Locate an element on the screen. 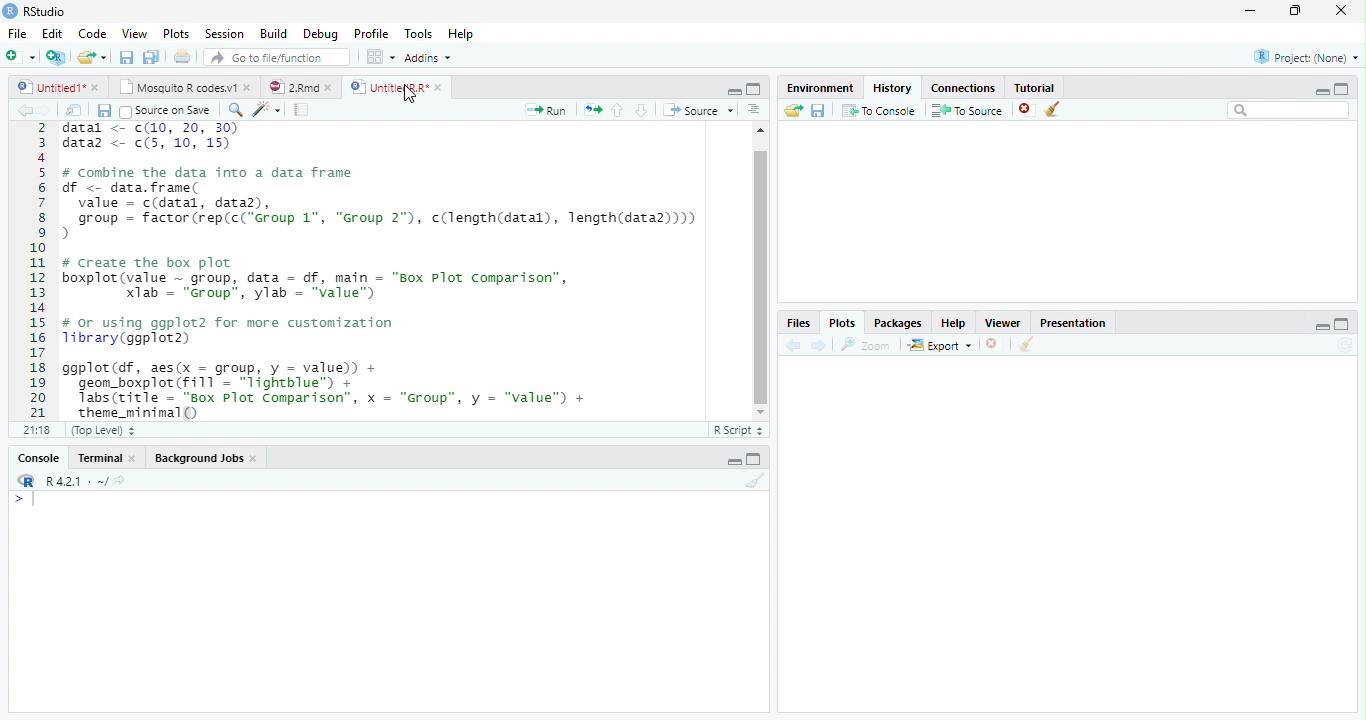 This screenshot has height=720, width=1366. Save history into a file is located at coordinates (819, 110).